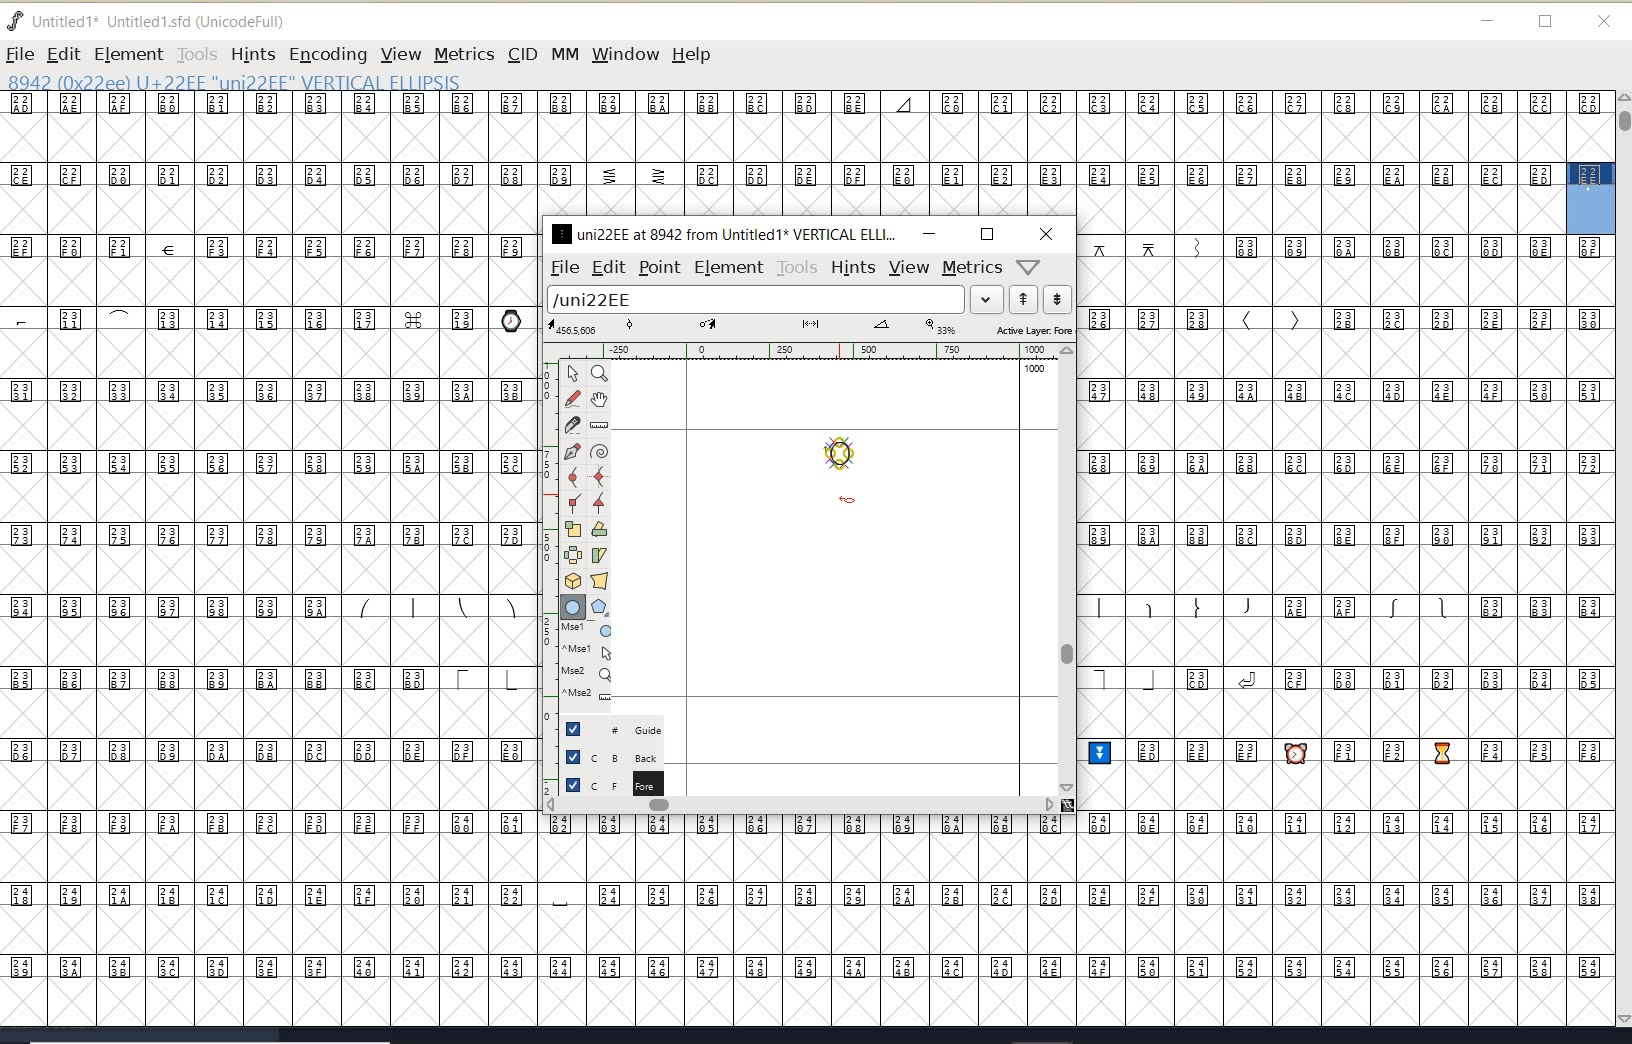 The image size is (1632, 1044). What do you see at coordinates (328, 55) in the screenshot?
I see `ENCODING` at bounding box center [328, 55].